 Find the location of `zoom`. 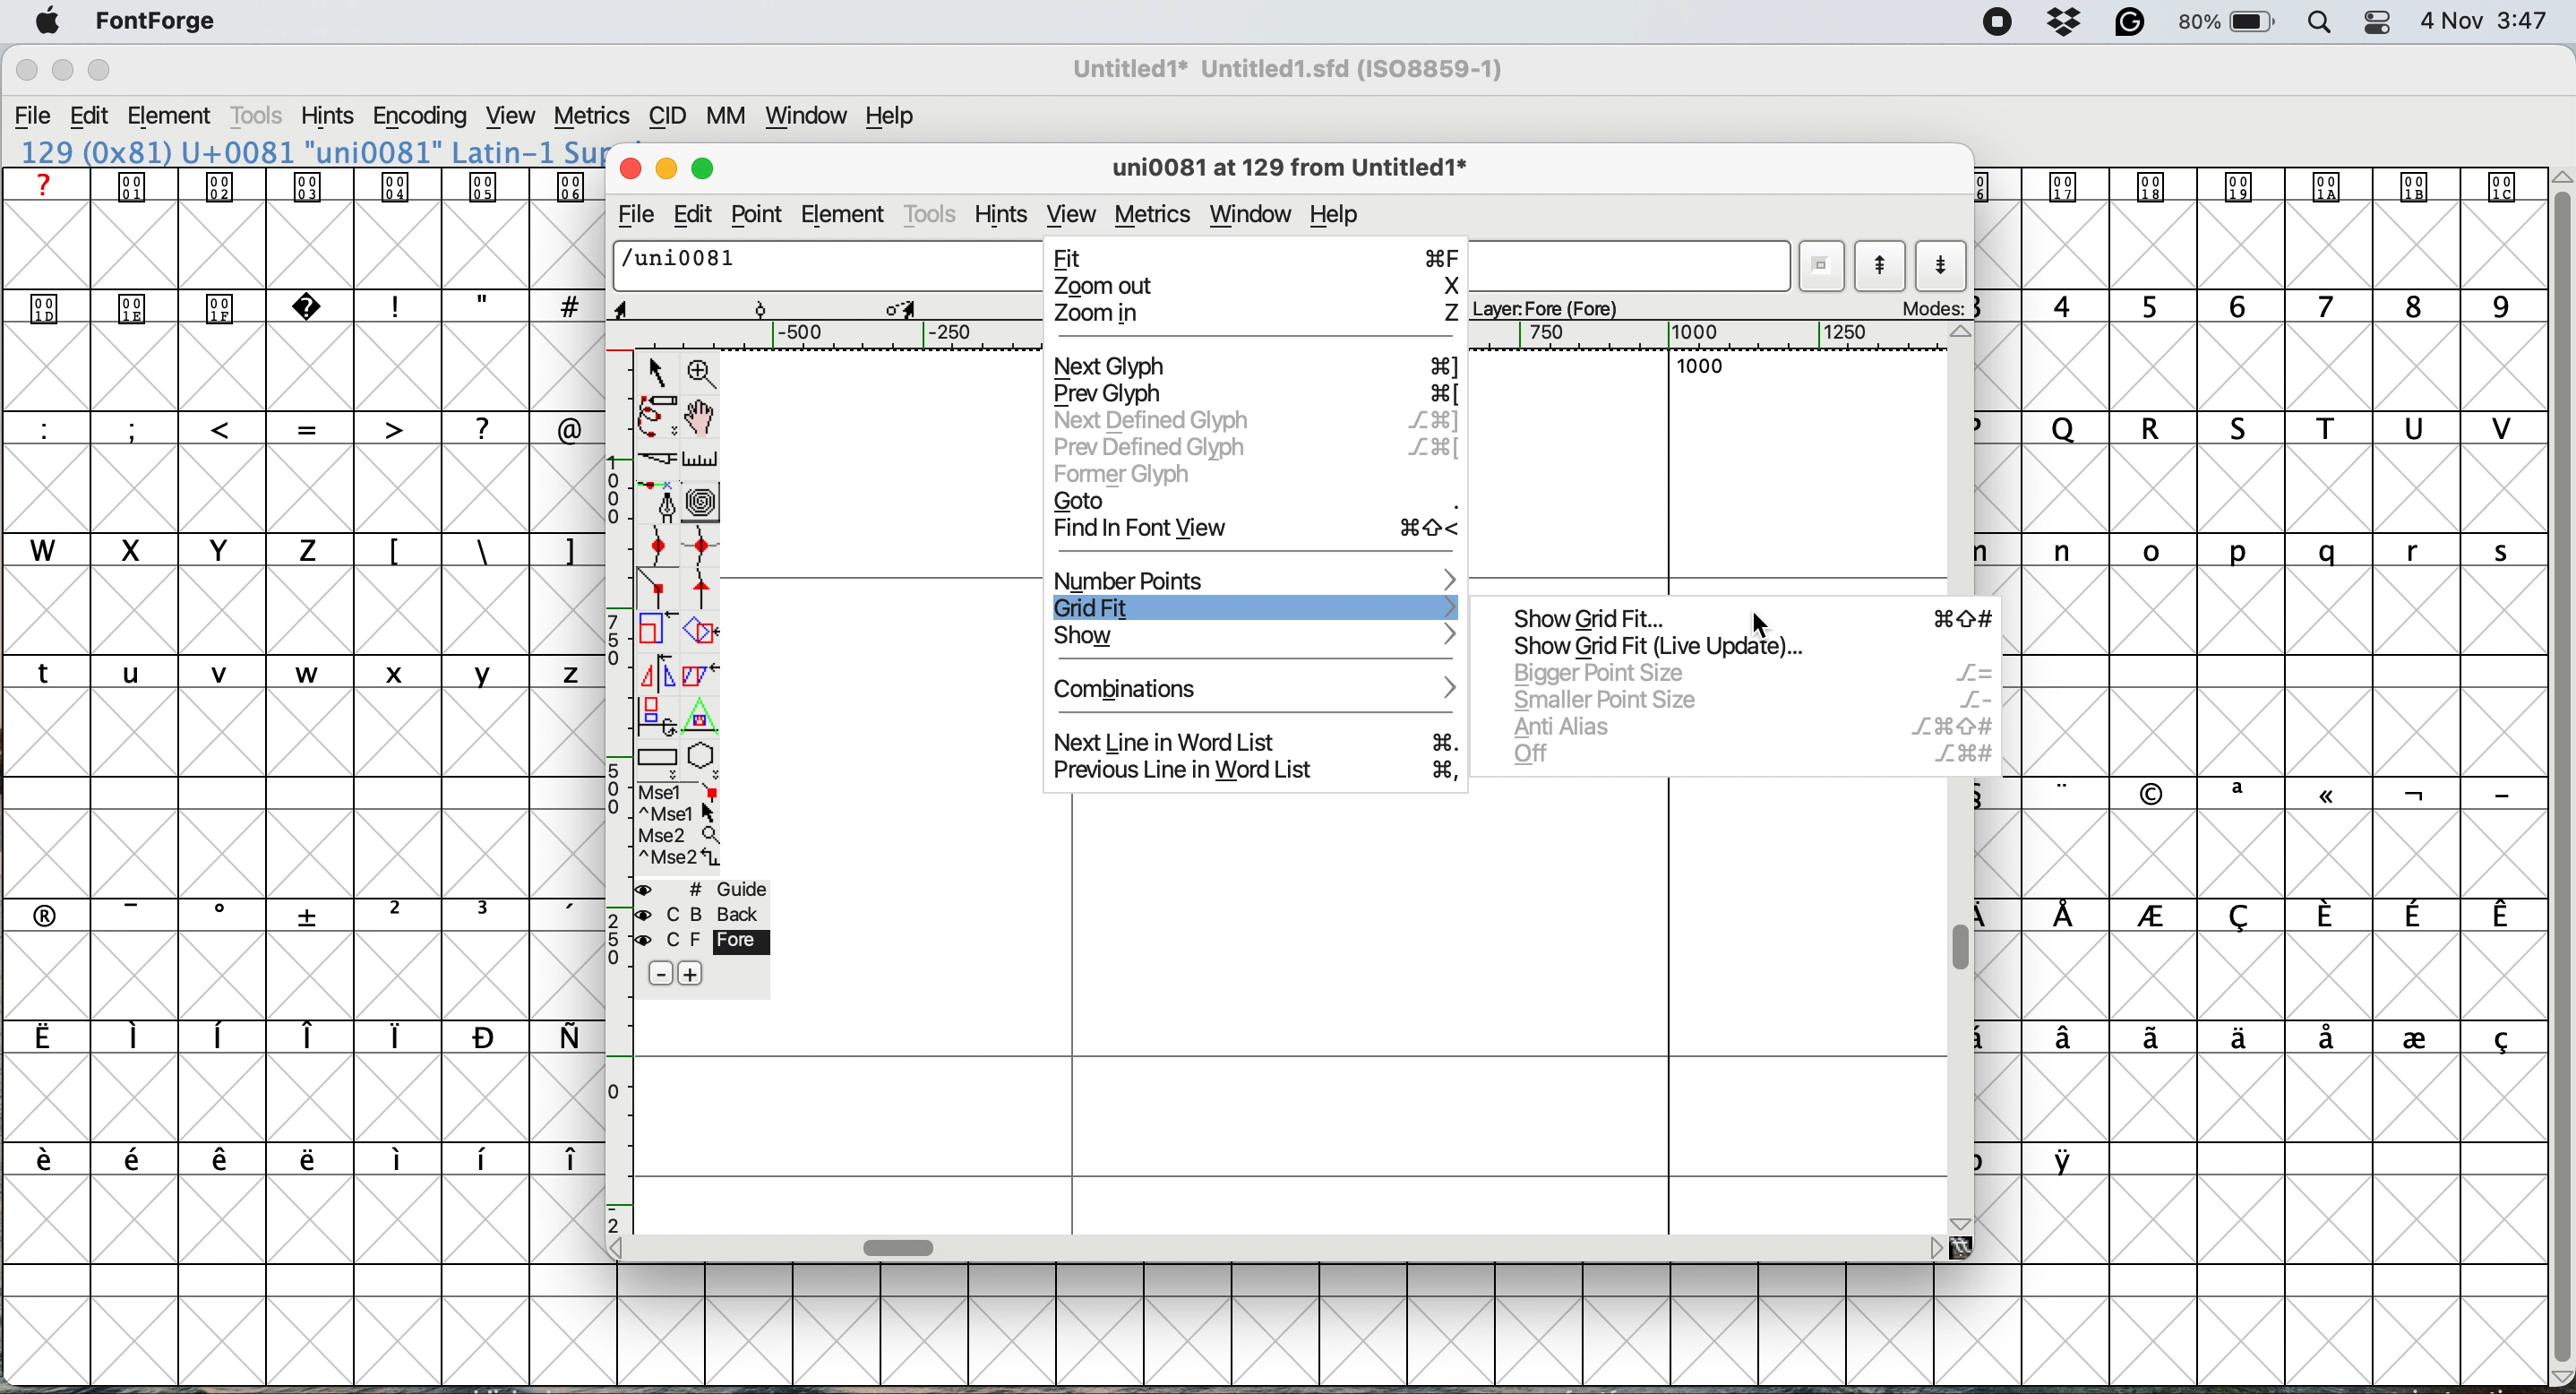

zoom is located at coordinates (707, 373).